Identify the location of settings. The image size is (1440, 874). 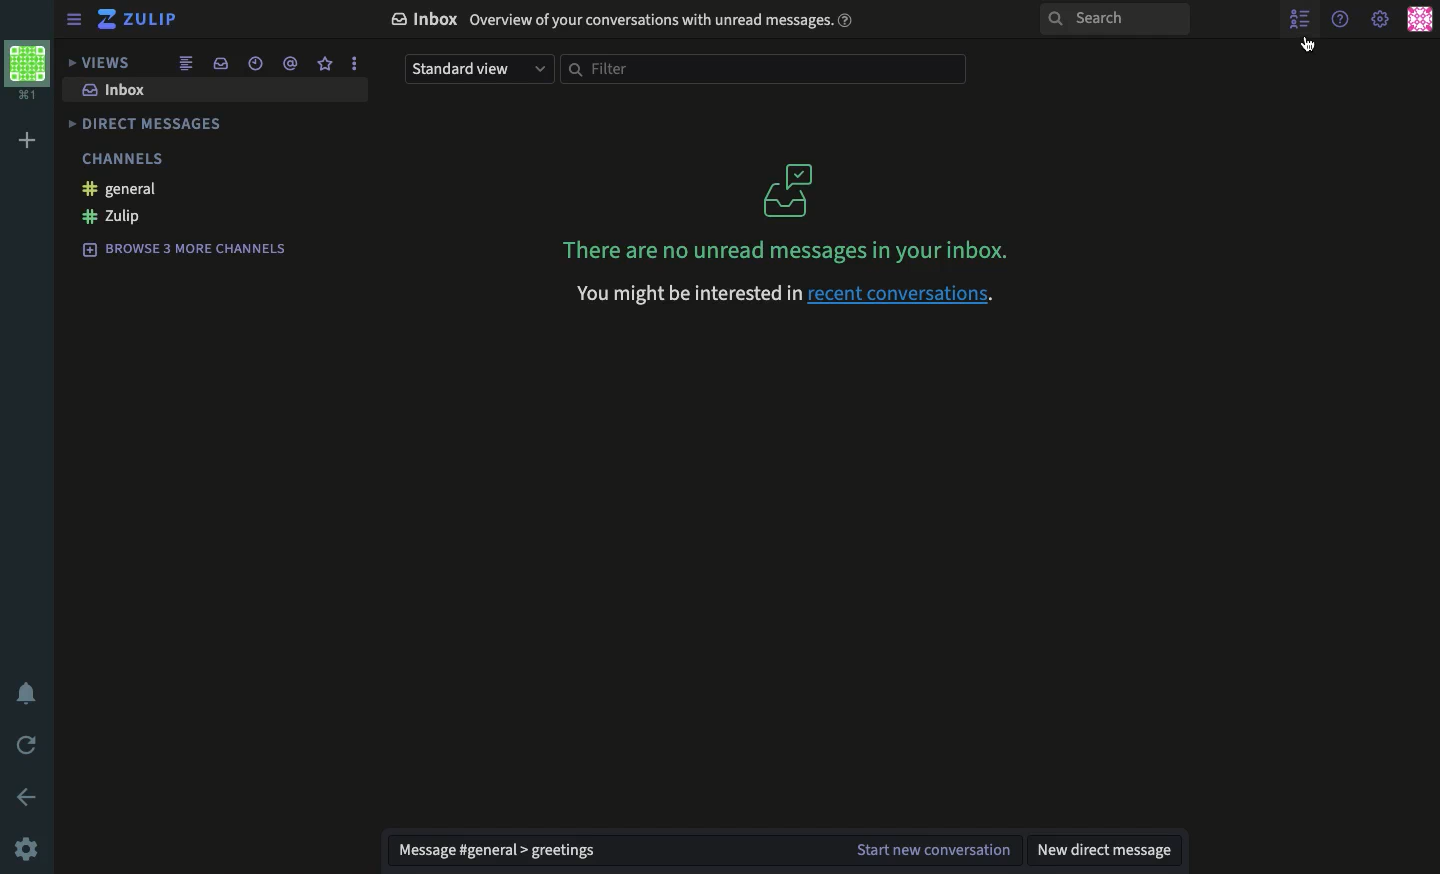
(1381, 21).